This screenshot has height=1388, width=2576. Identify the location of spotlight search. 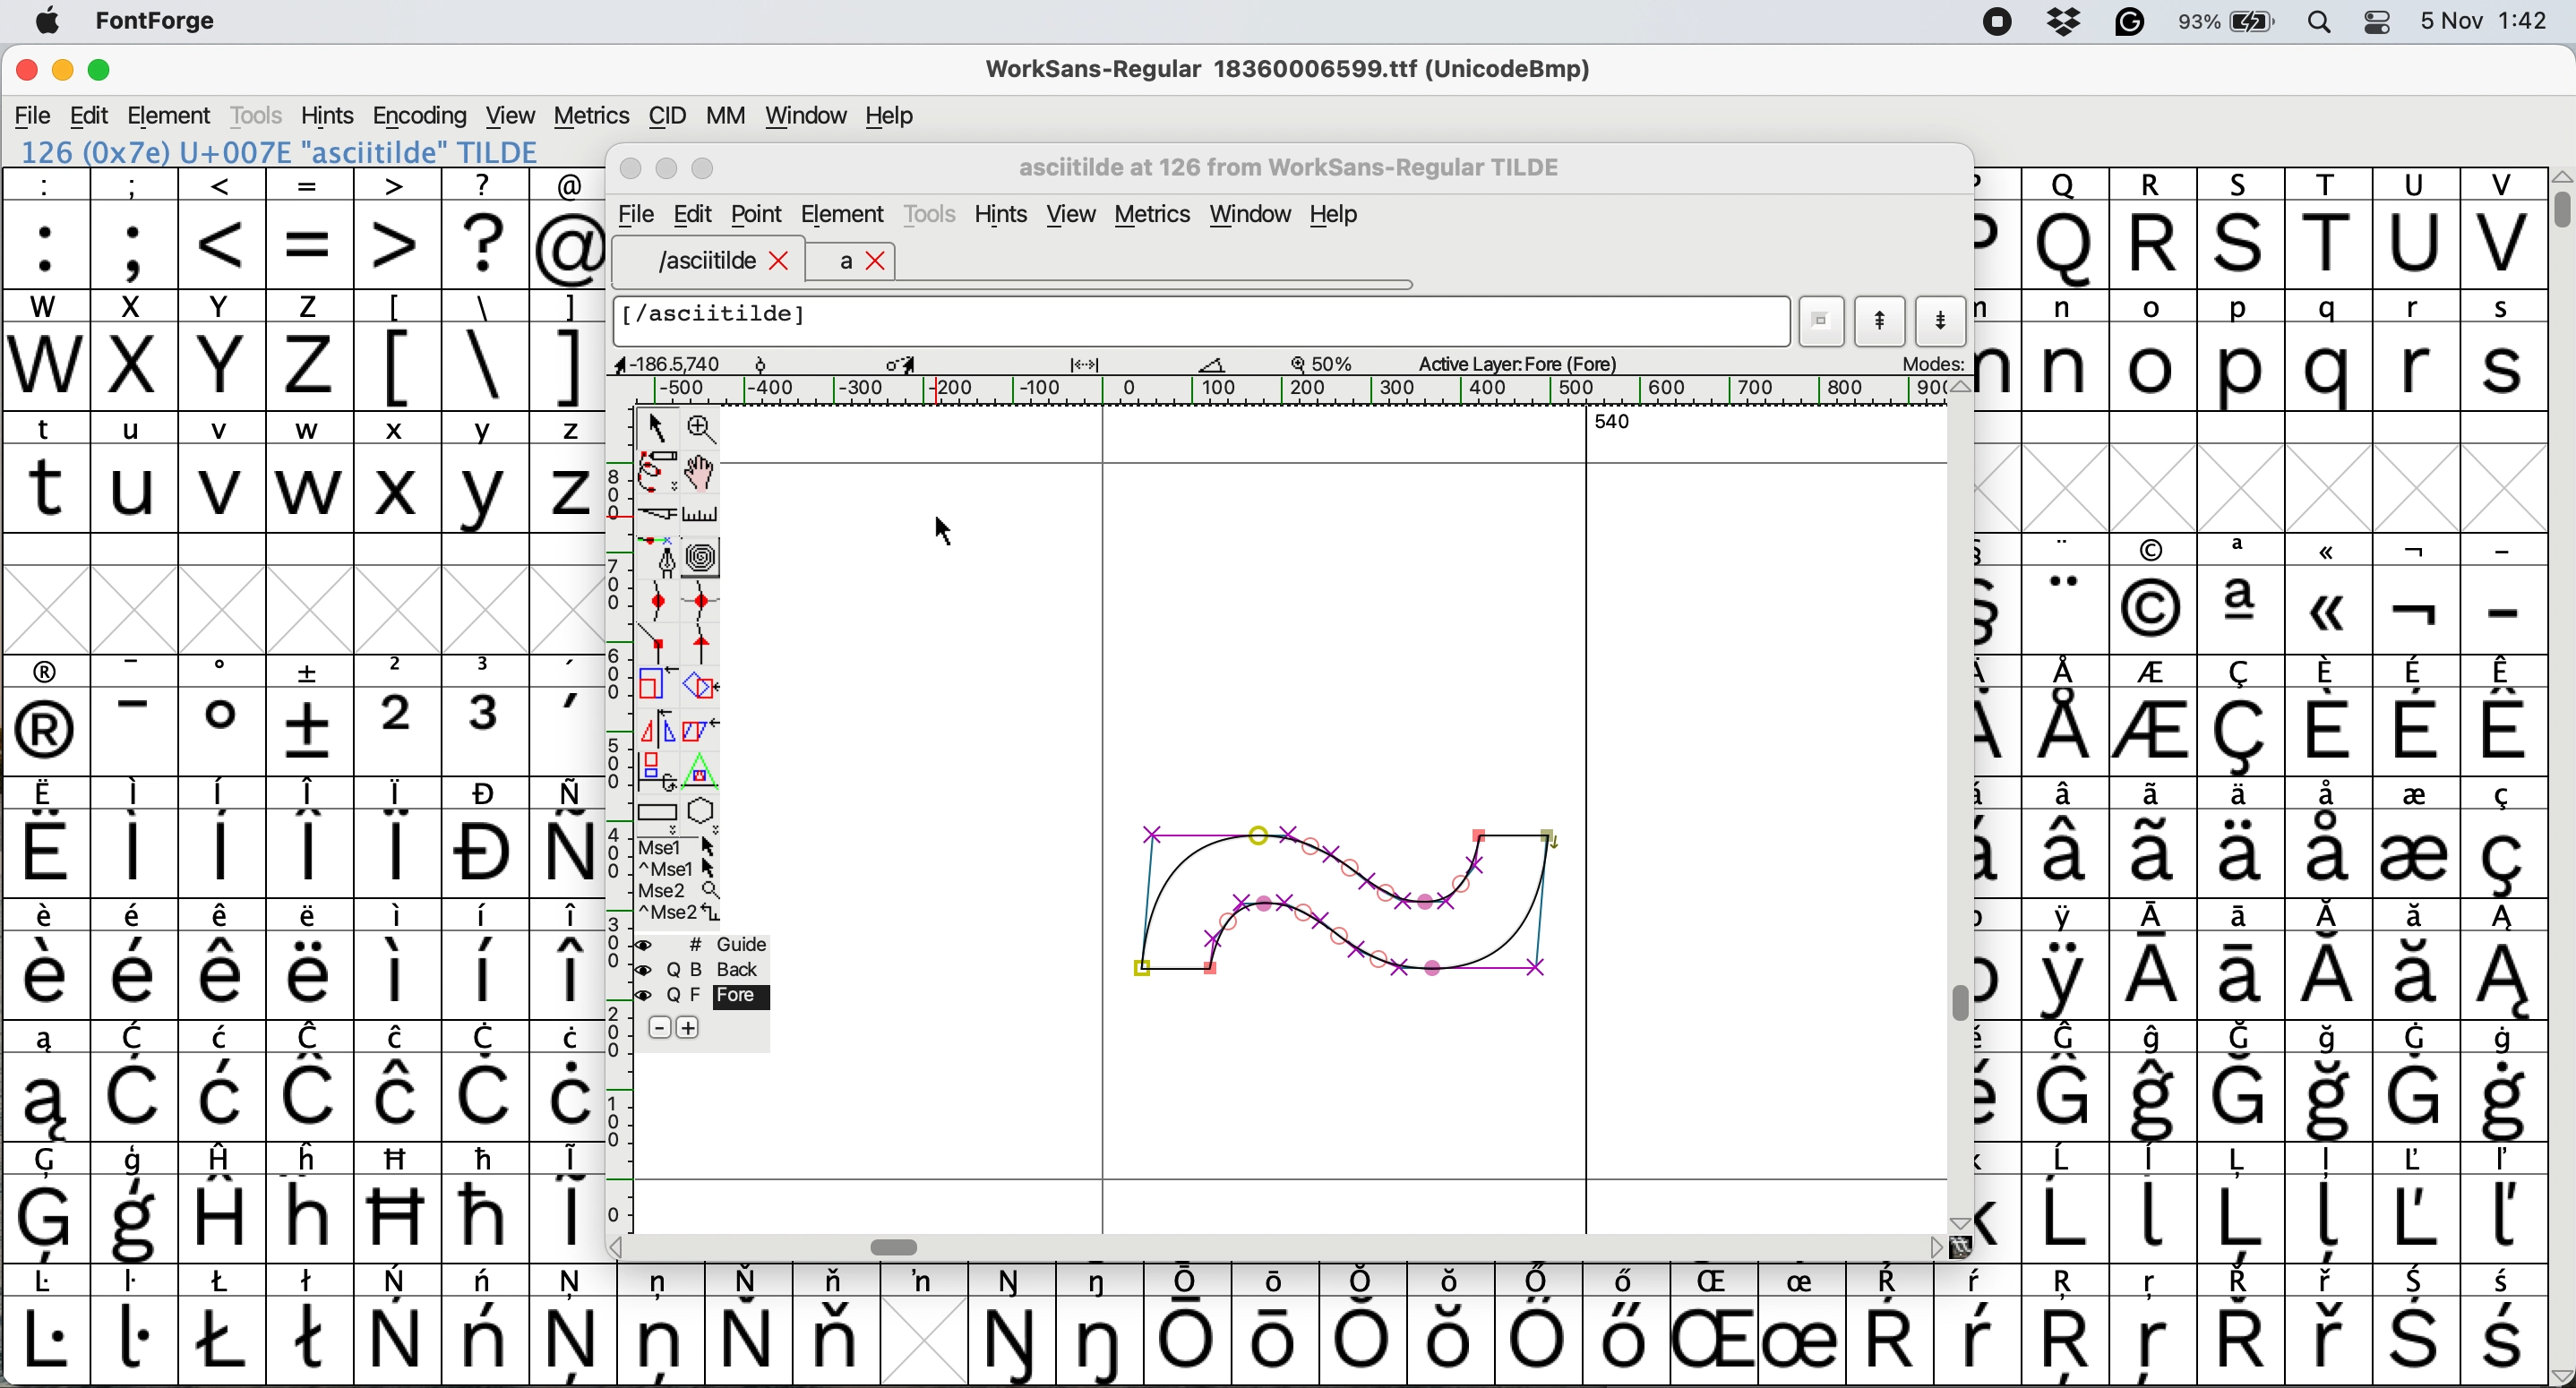
(2327, 21).